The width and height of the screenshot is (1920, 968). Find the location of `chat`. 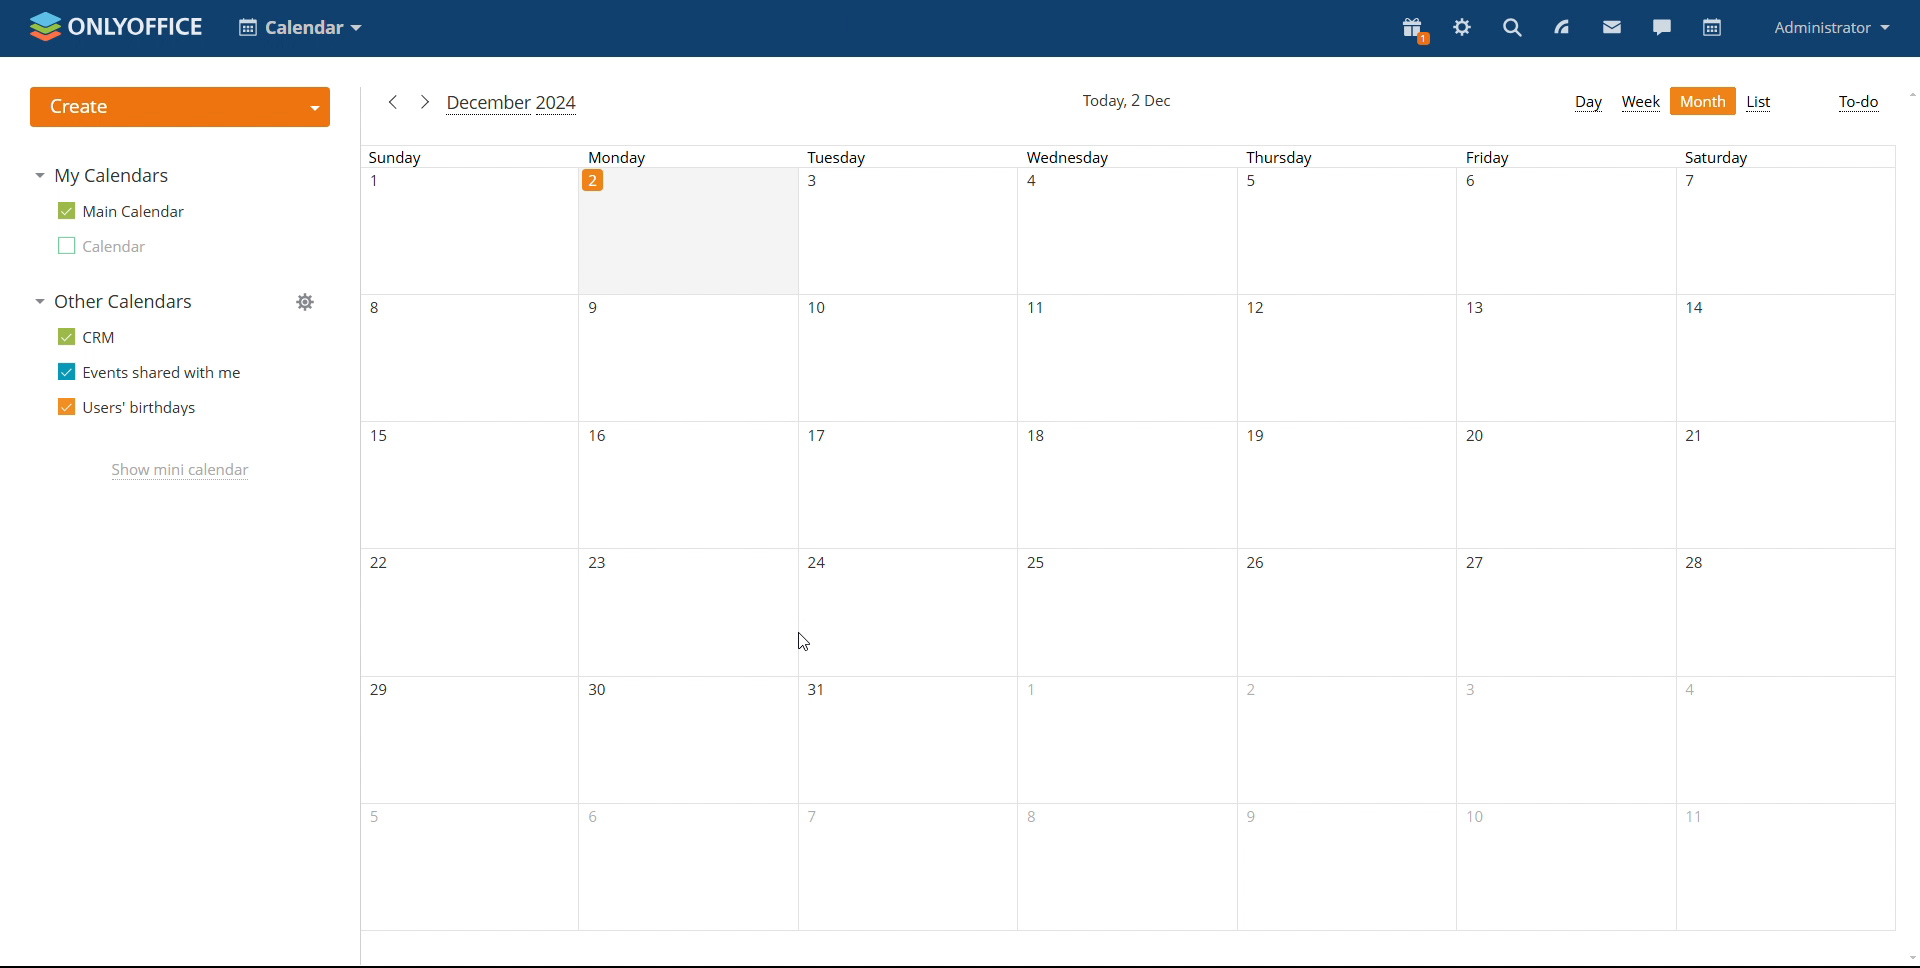

chat is located at coordinates (1662, 28).